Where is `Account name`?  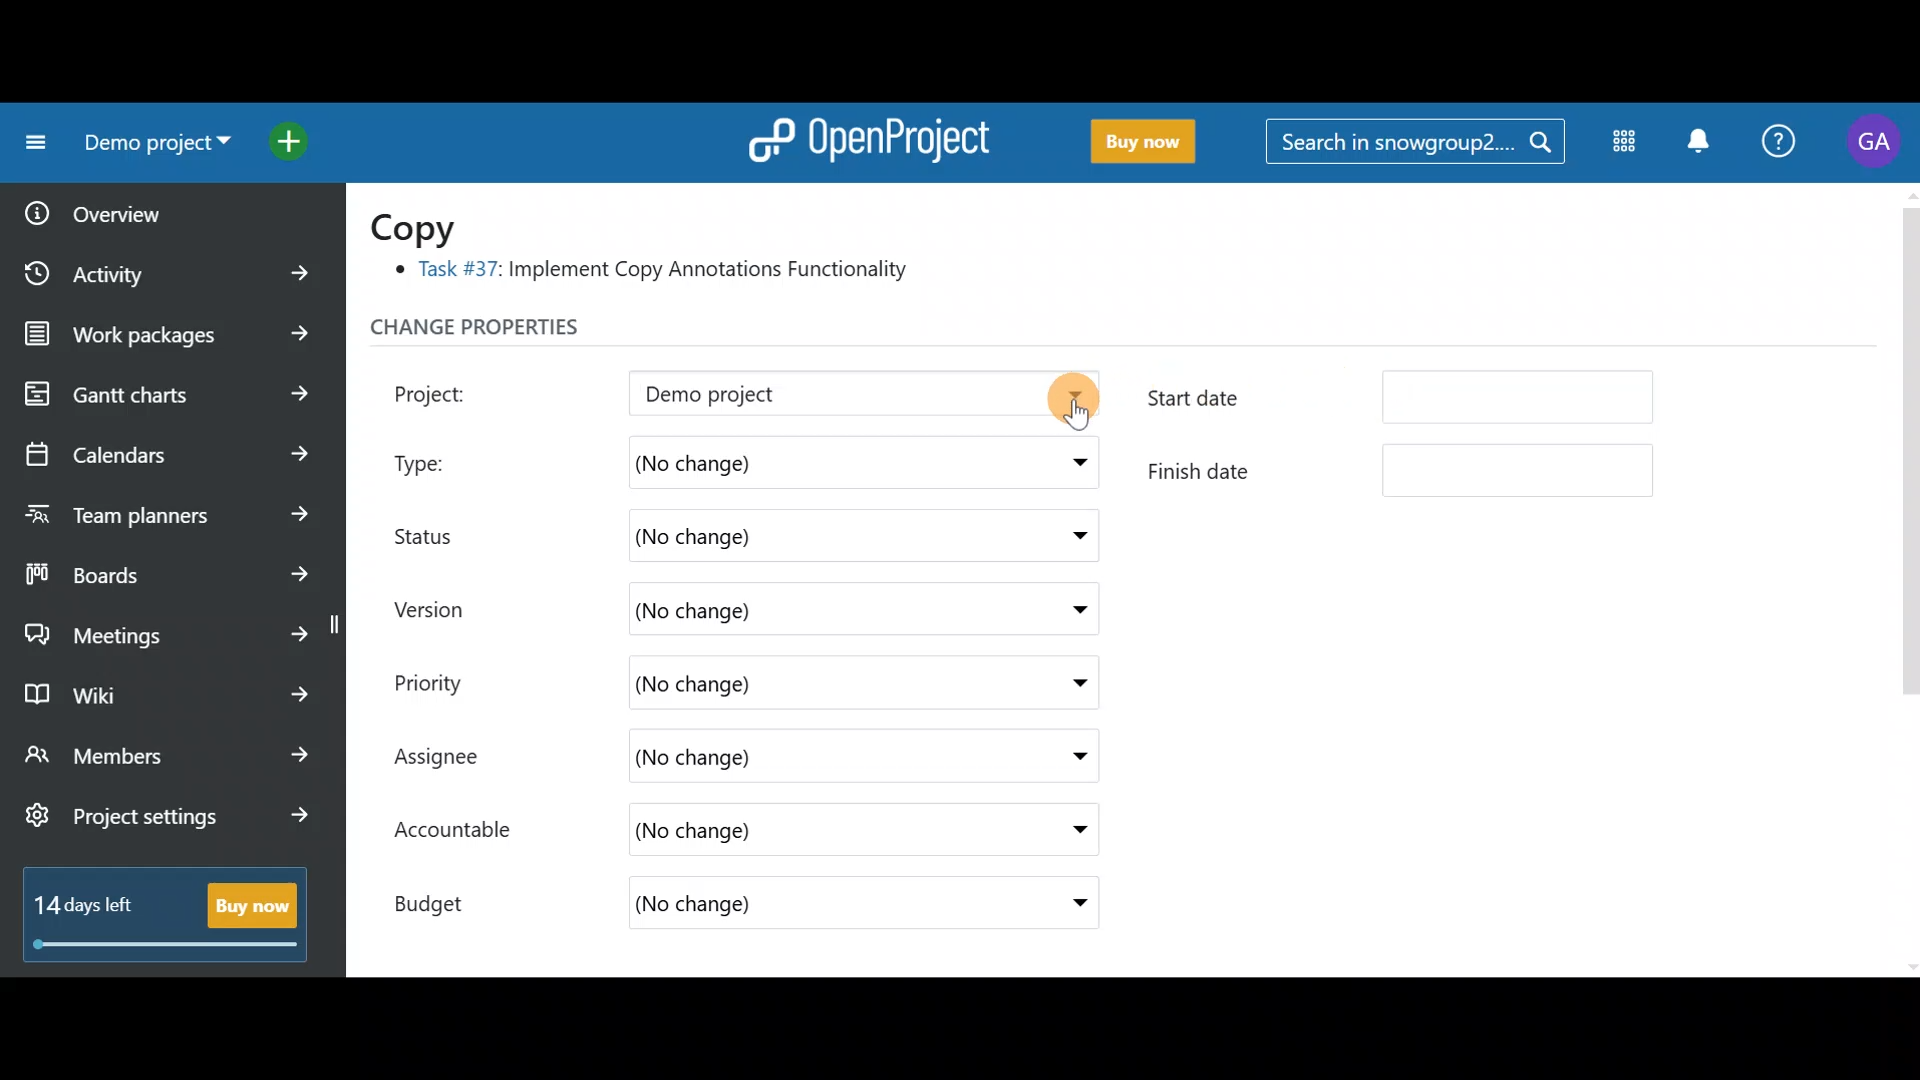 Account name is located at coordinates (1874, 142).